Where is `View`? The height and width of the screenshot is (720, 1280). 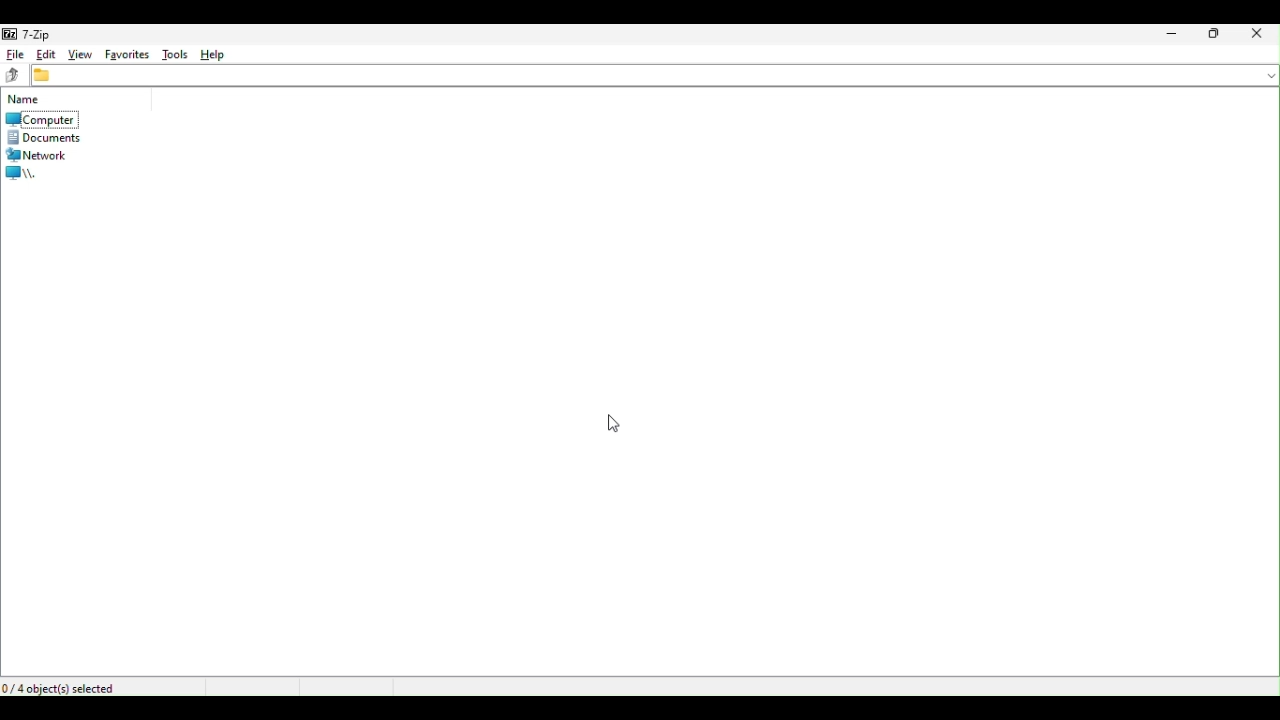
View is located at coordinates (79, 51).